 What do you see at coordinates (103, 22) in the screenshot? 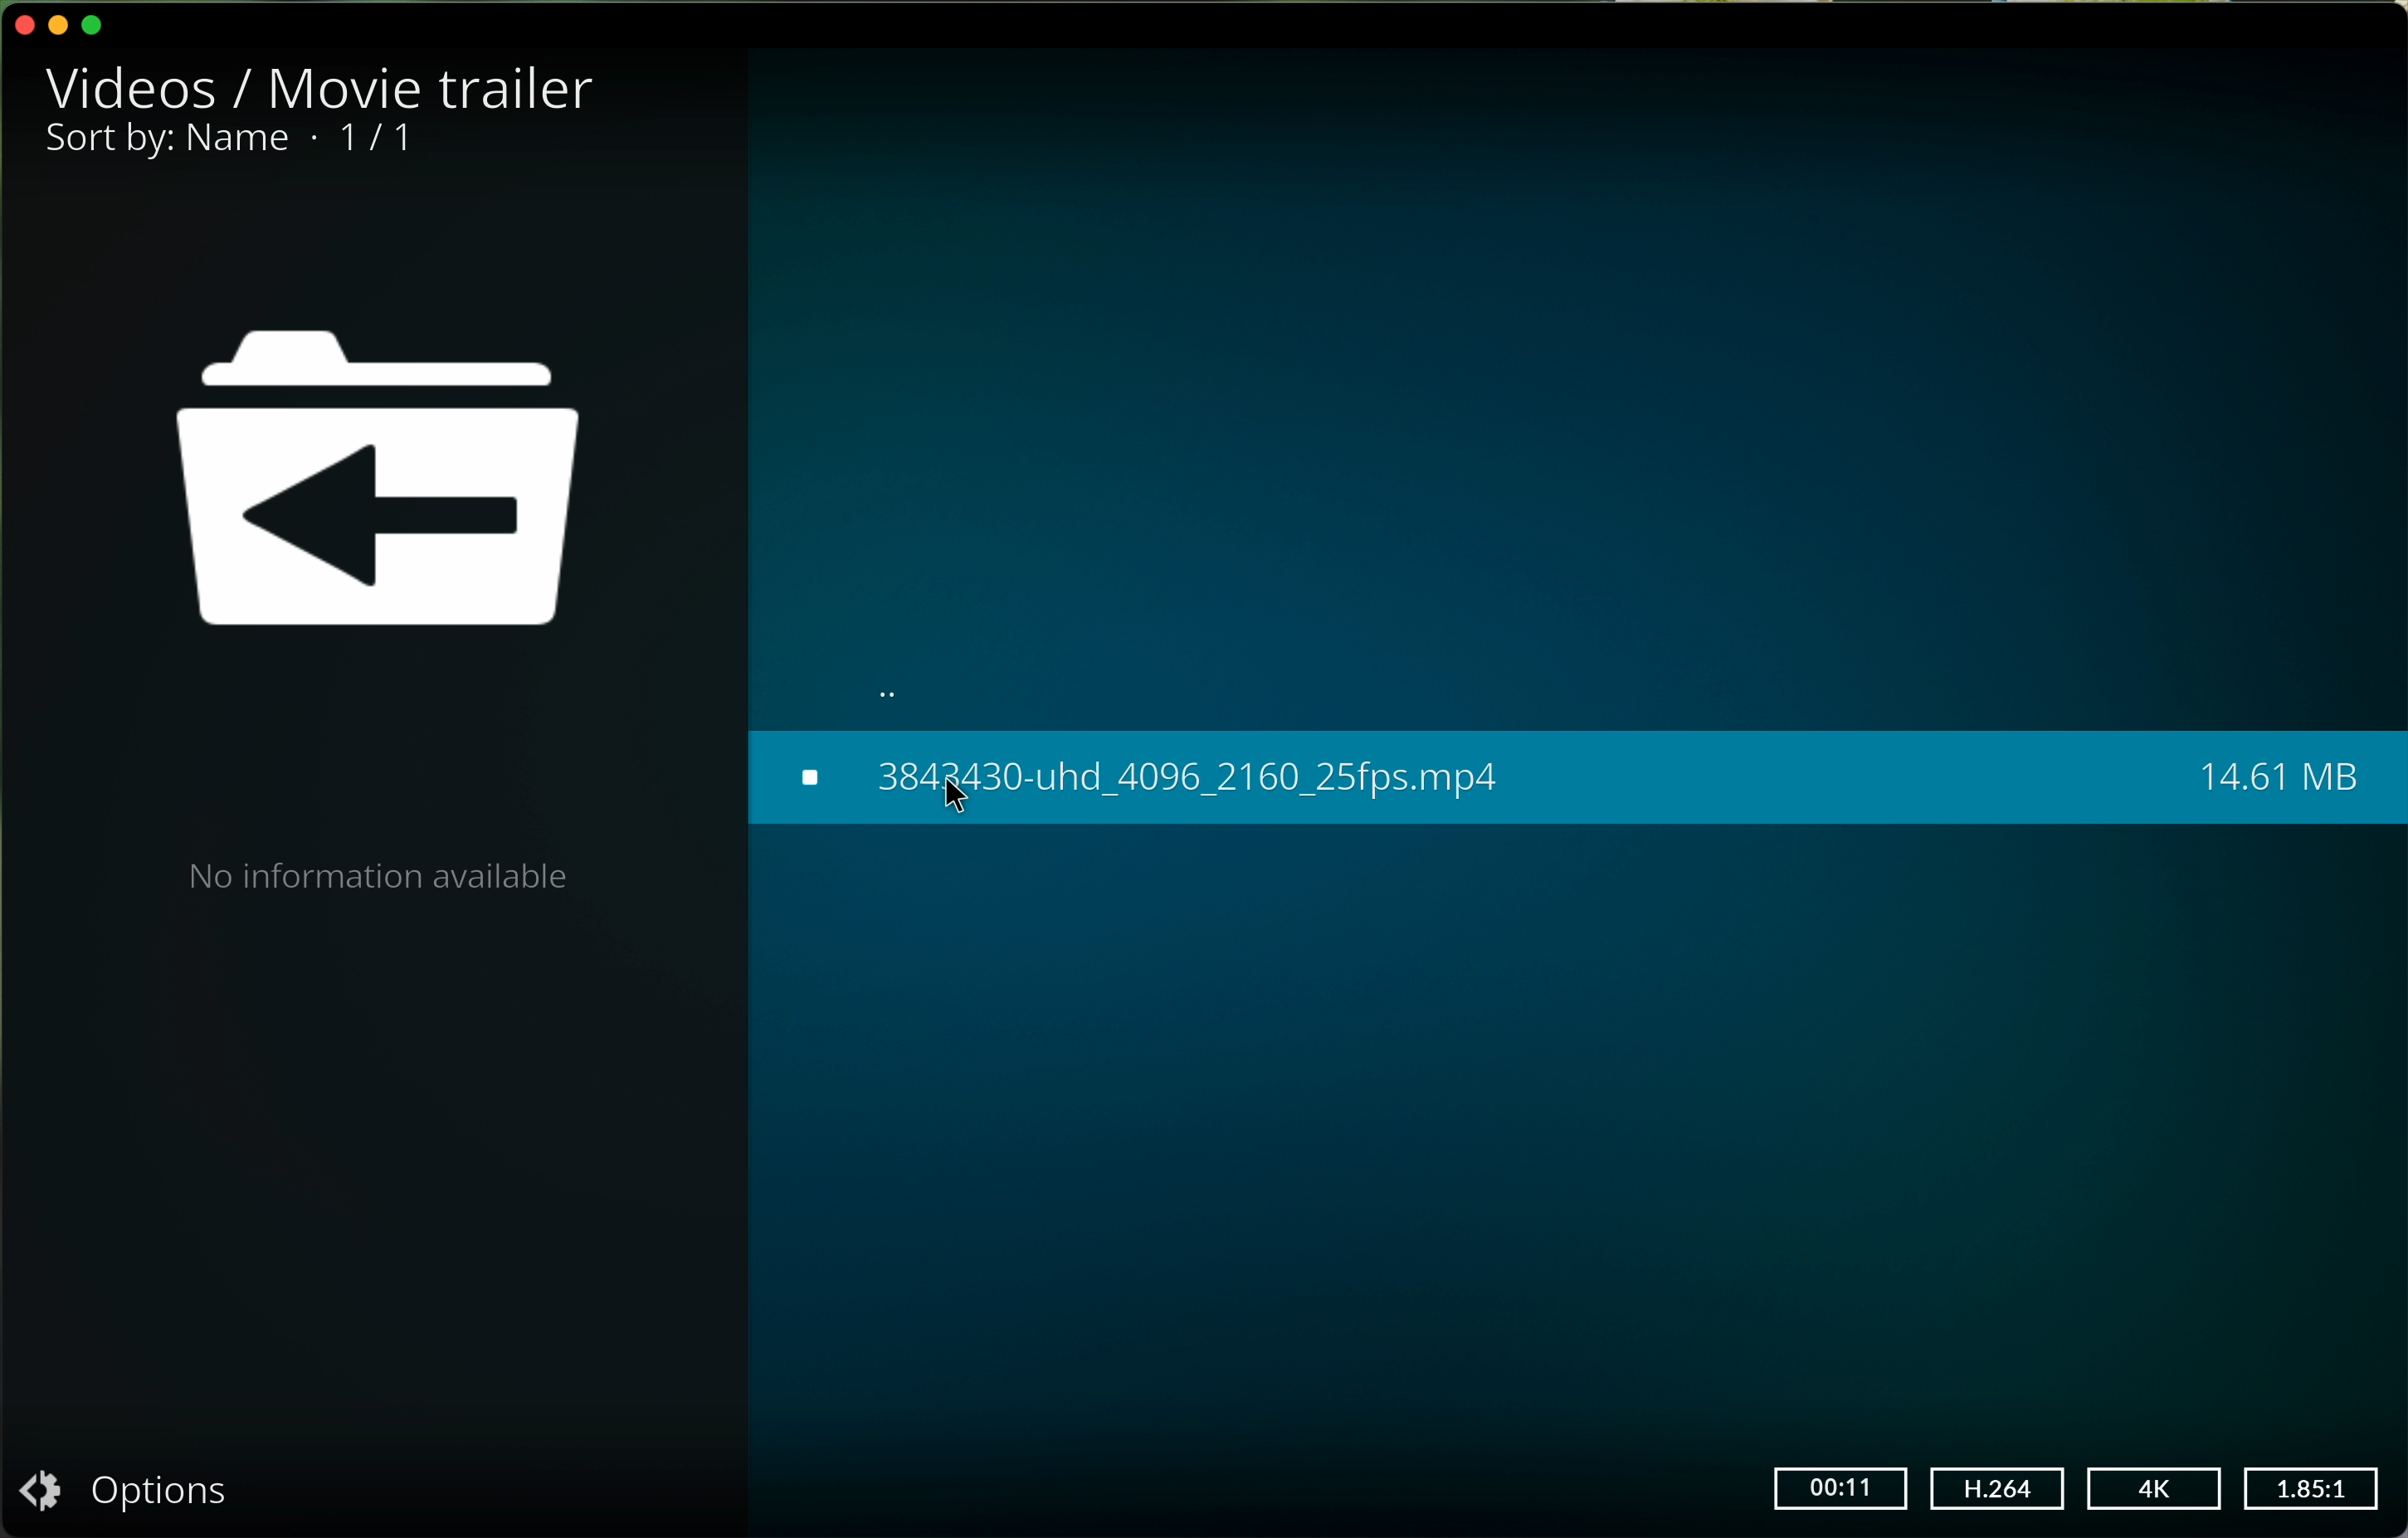
I see `maximise` at bounding box center [103, 22].